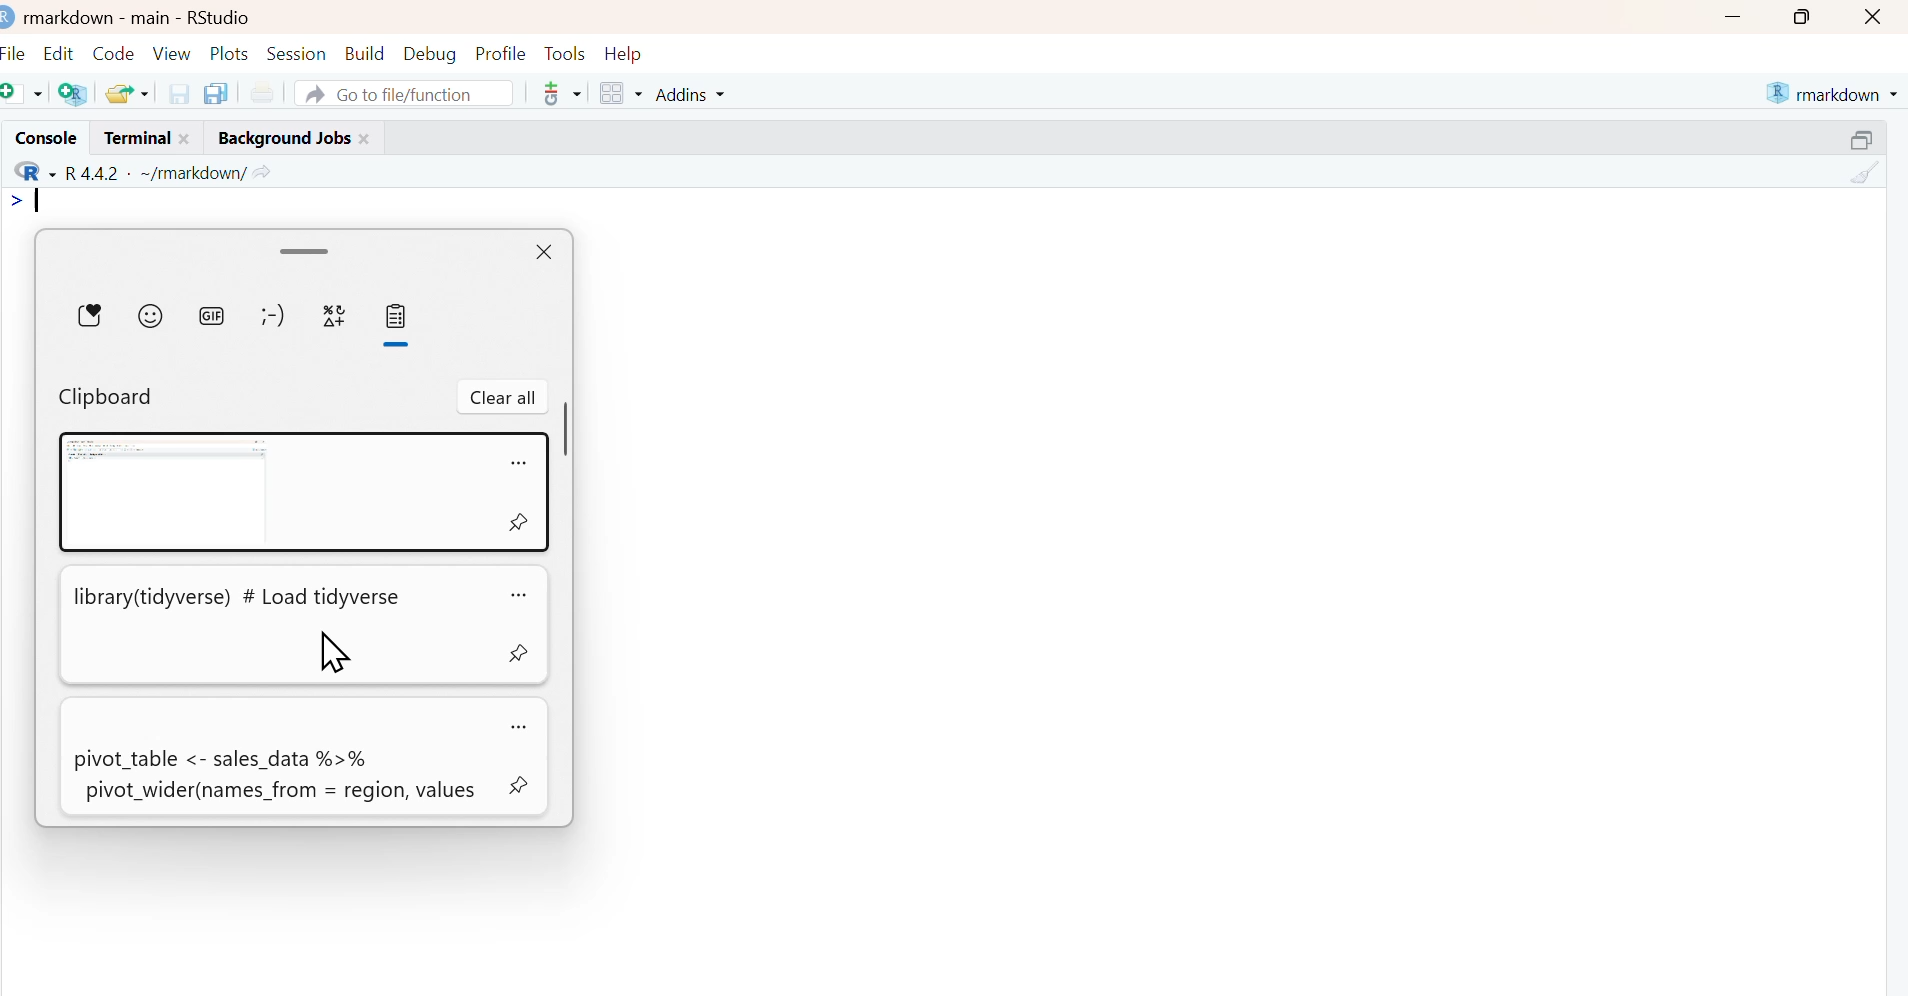  Describe the element at coordinates (99, 15) in the screenshot. I see `markdown - main -` at that location.